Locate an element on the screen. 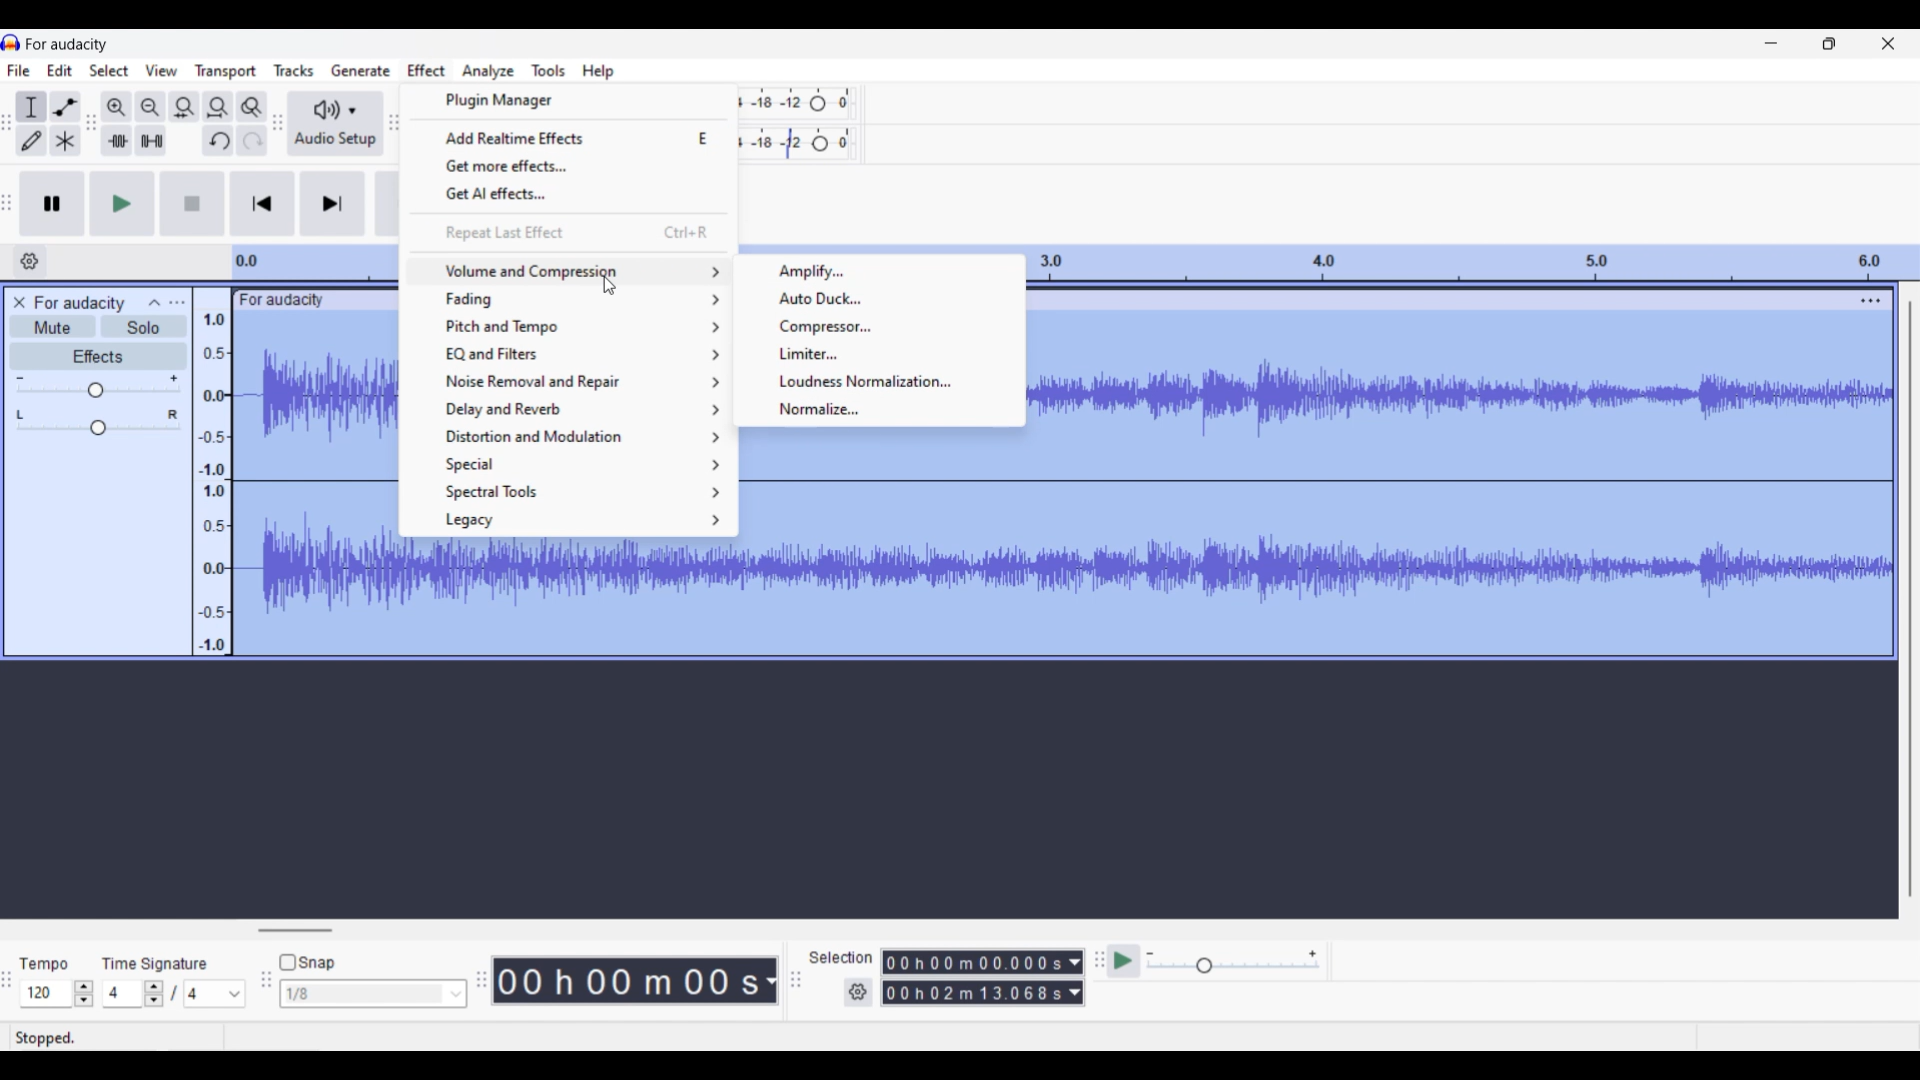 The image size is (1920, 1080). Volume slide is located at coordinates (97, 386).